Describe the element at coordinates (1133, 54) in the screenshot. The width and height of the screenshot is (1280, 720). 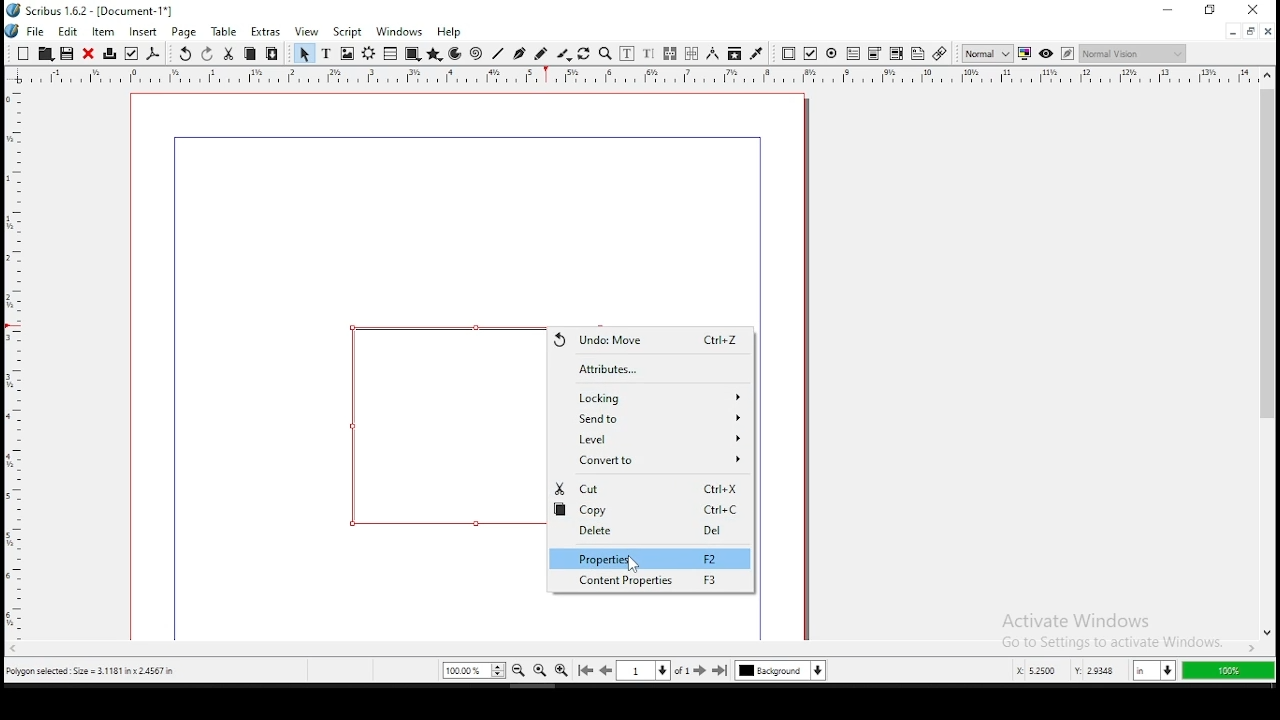
I see `normal vision` at that location.